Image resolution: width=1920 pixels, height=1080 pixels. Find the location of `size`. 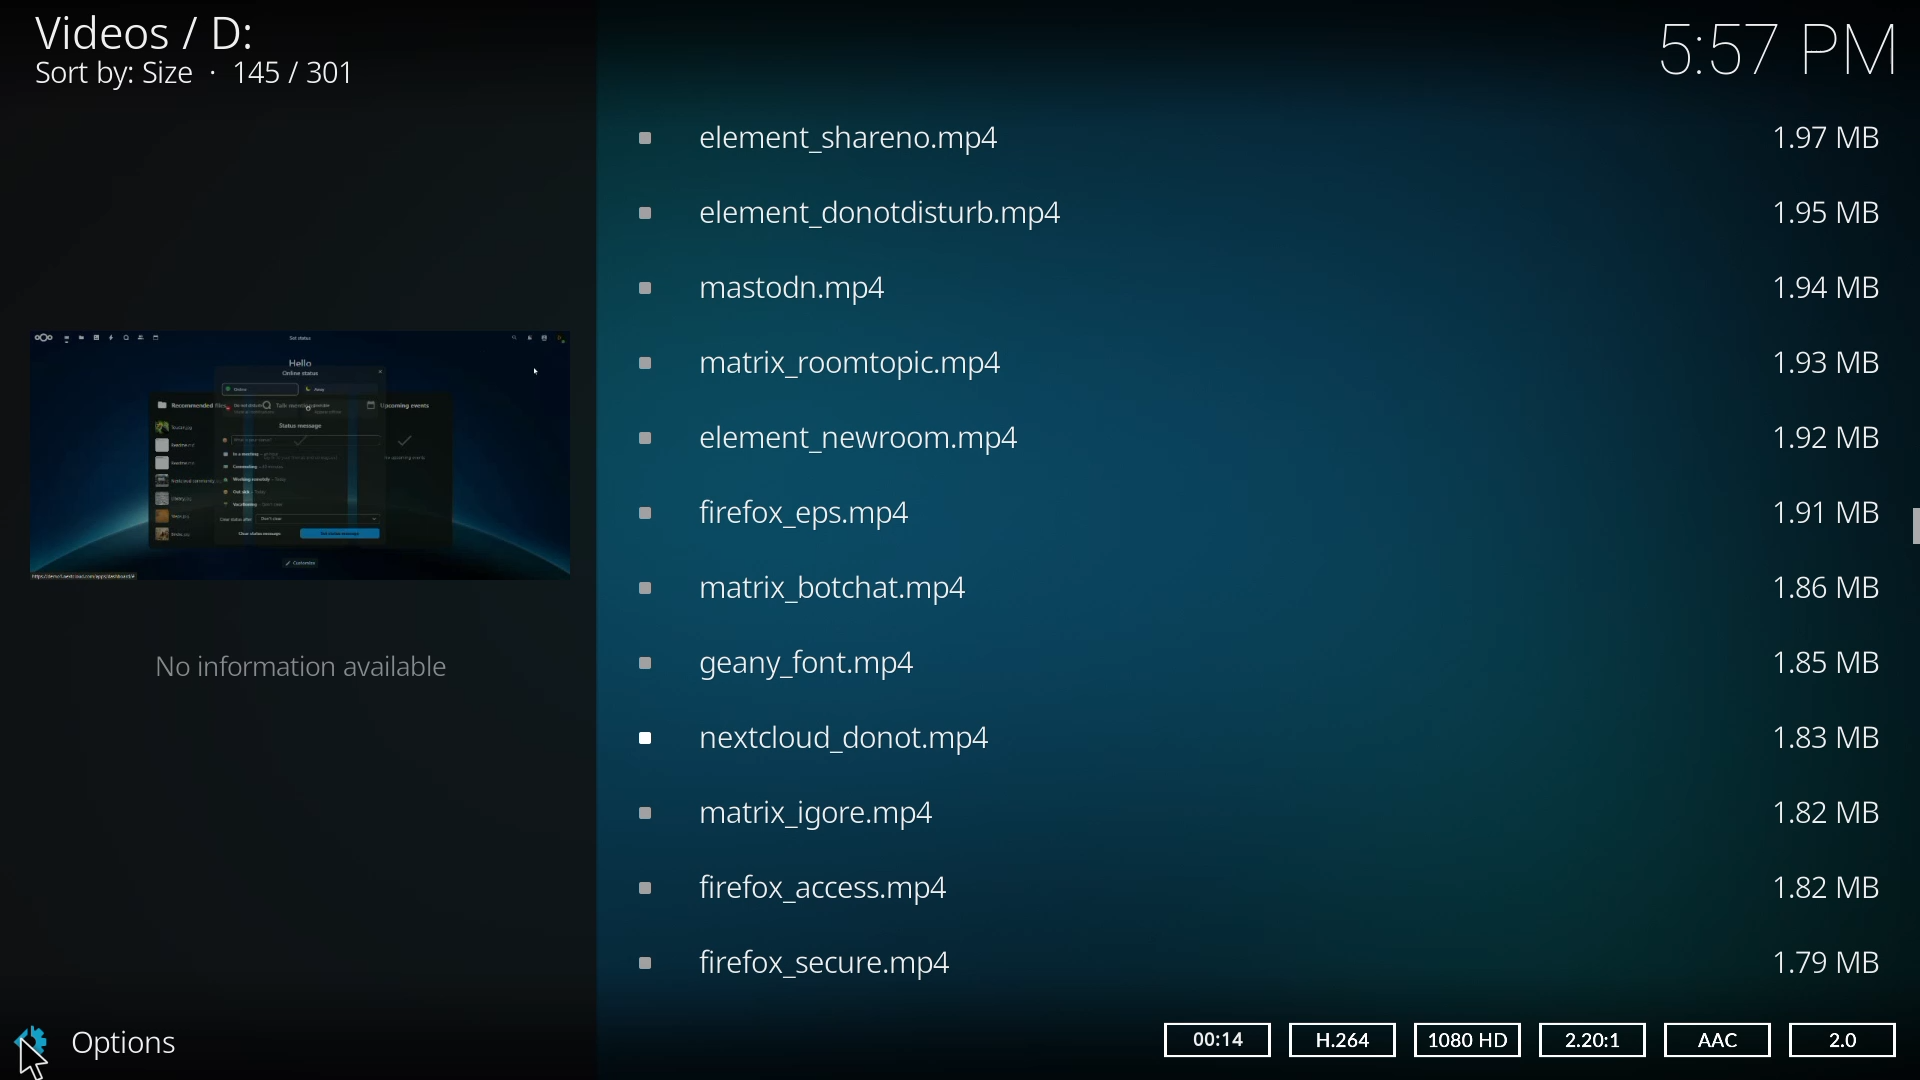

size is located at coordinates (1831, 285).